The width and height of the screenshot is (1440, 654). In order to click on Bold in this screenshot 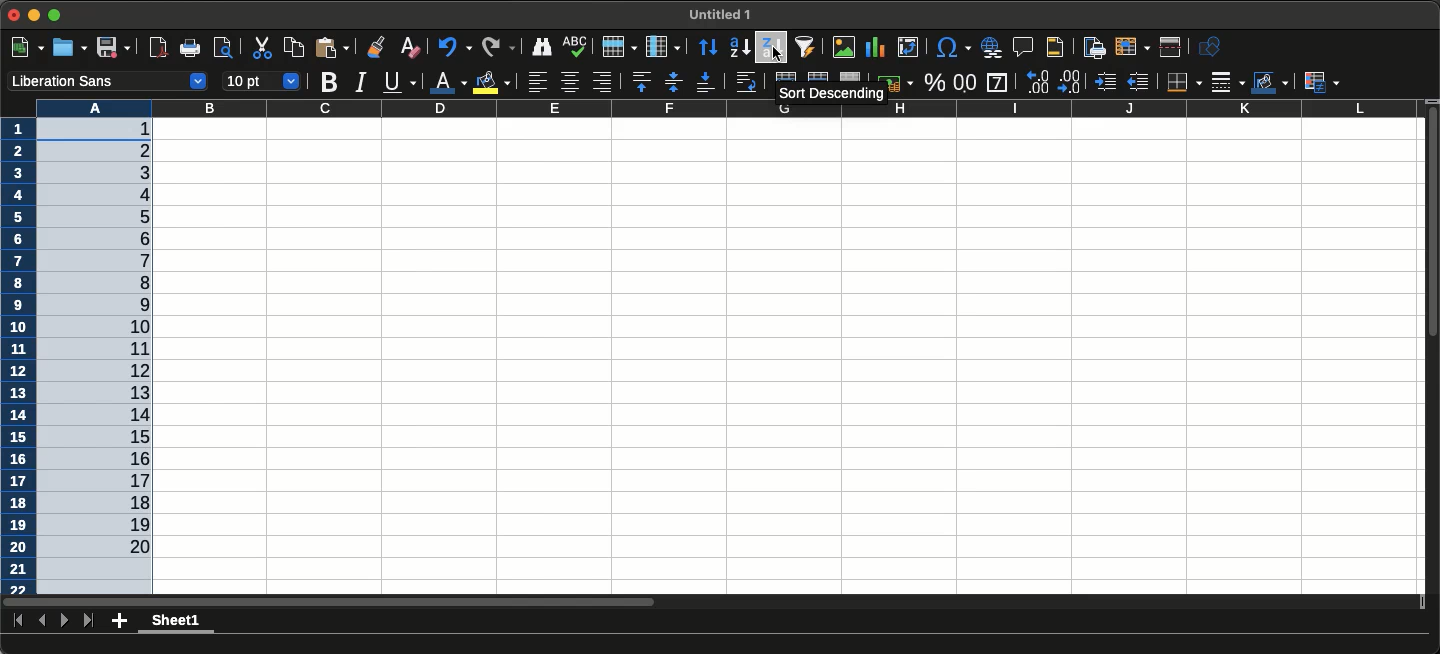, I will do `click(328, 83)`.